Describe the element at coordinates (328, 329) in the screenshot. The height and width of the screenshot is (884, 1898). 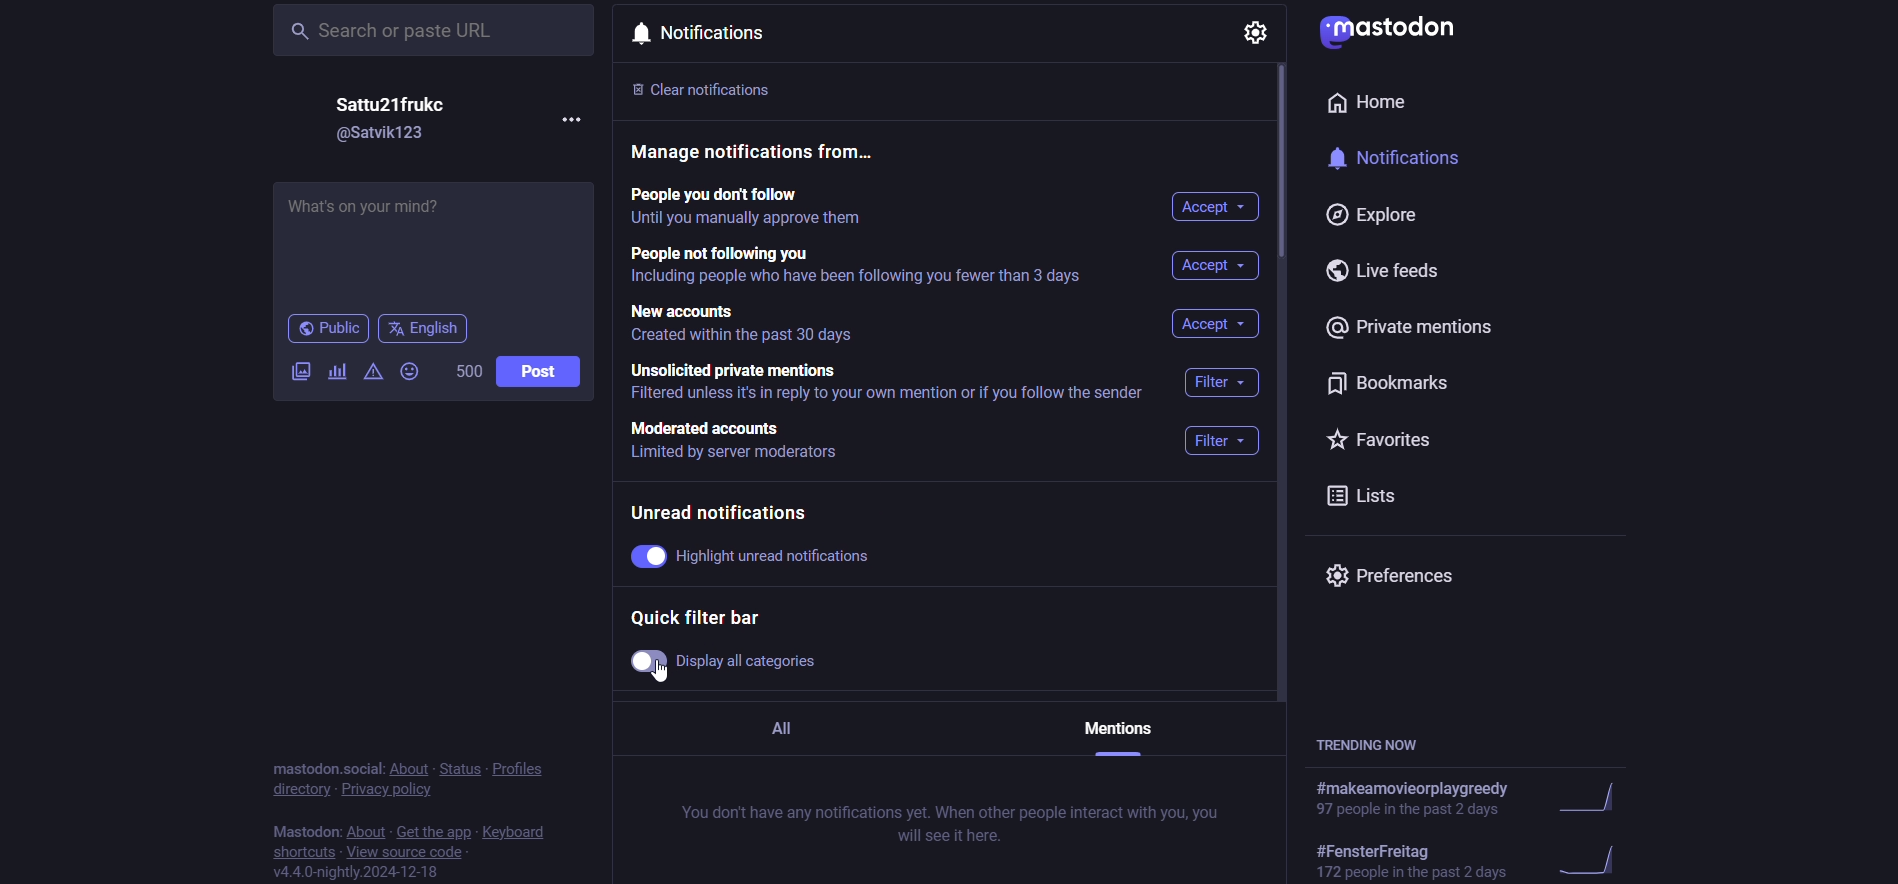
I see `Public` at that location.